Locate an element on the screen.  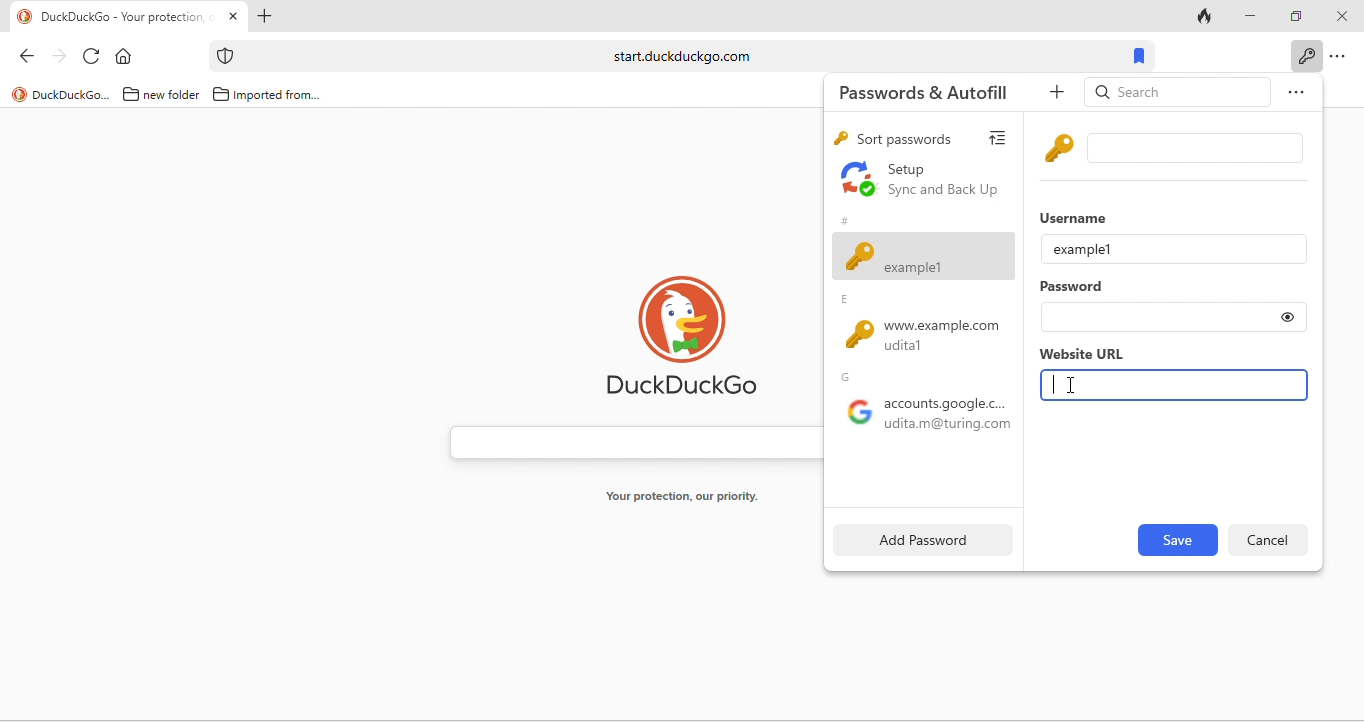
maximize is located at coordinates (1292, 14).